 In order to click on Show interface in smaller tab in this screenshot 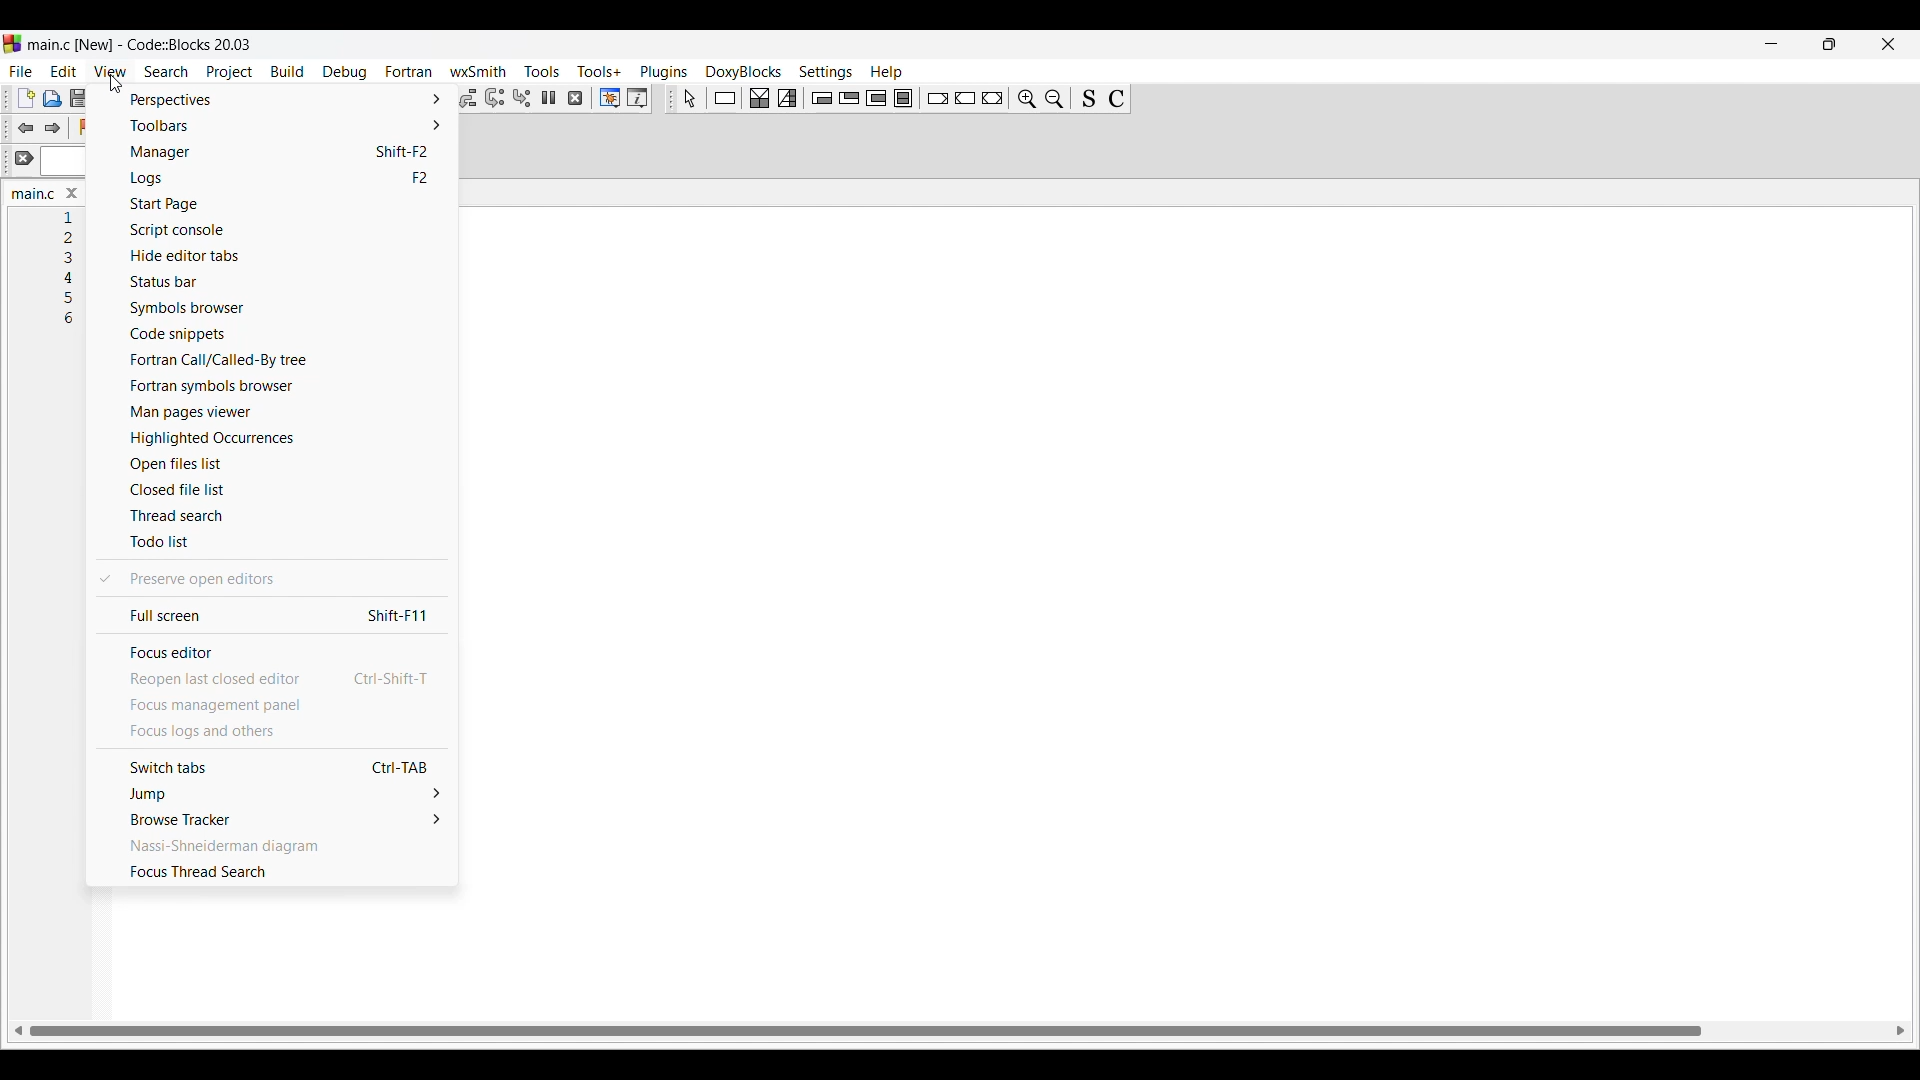, I will do `click(1829, 44)`.